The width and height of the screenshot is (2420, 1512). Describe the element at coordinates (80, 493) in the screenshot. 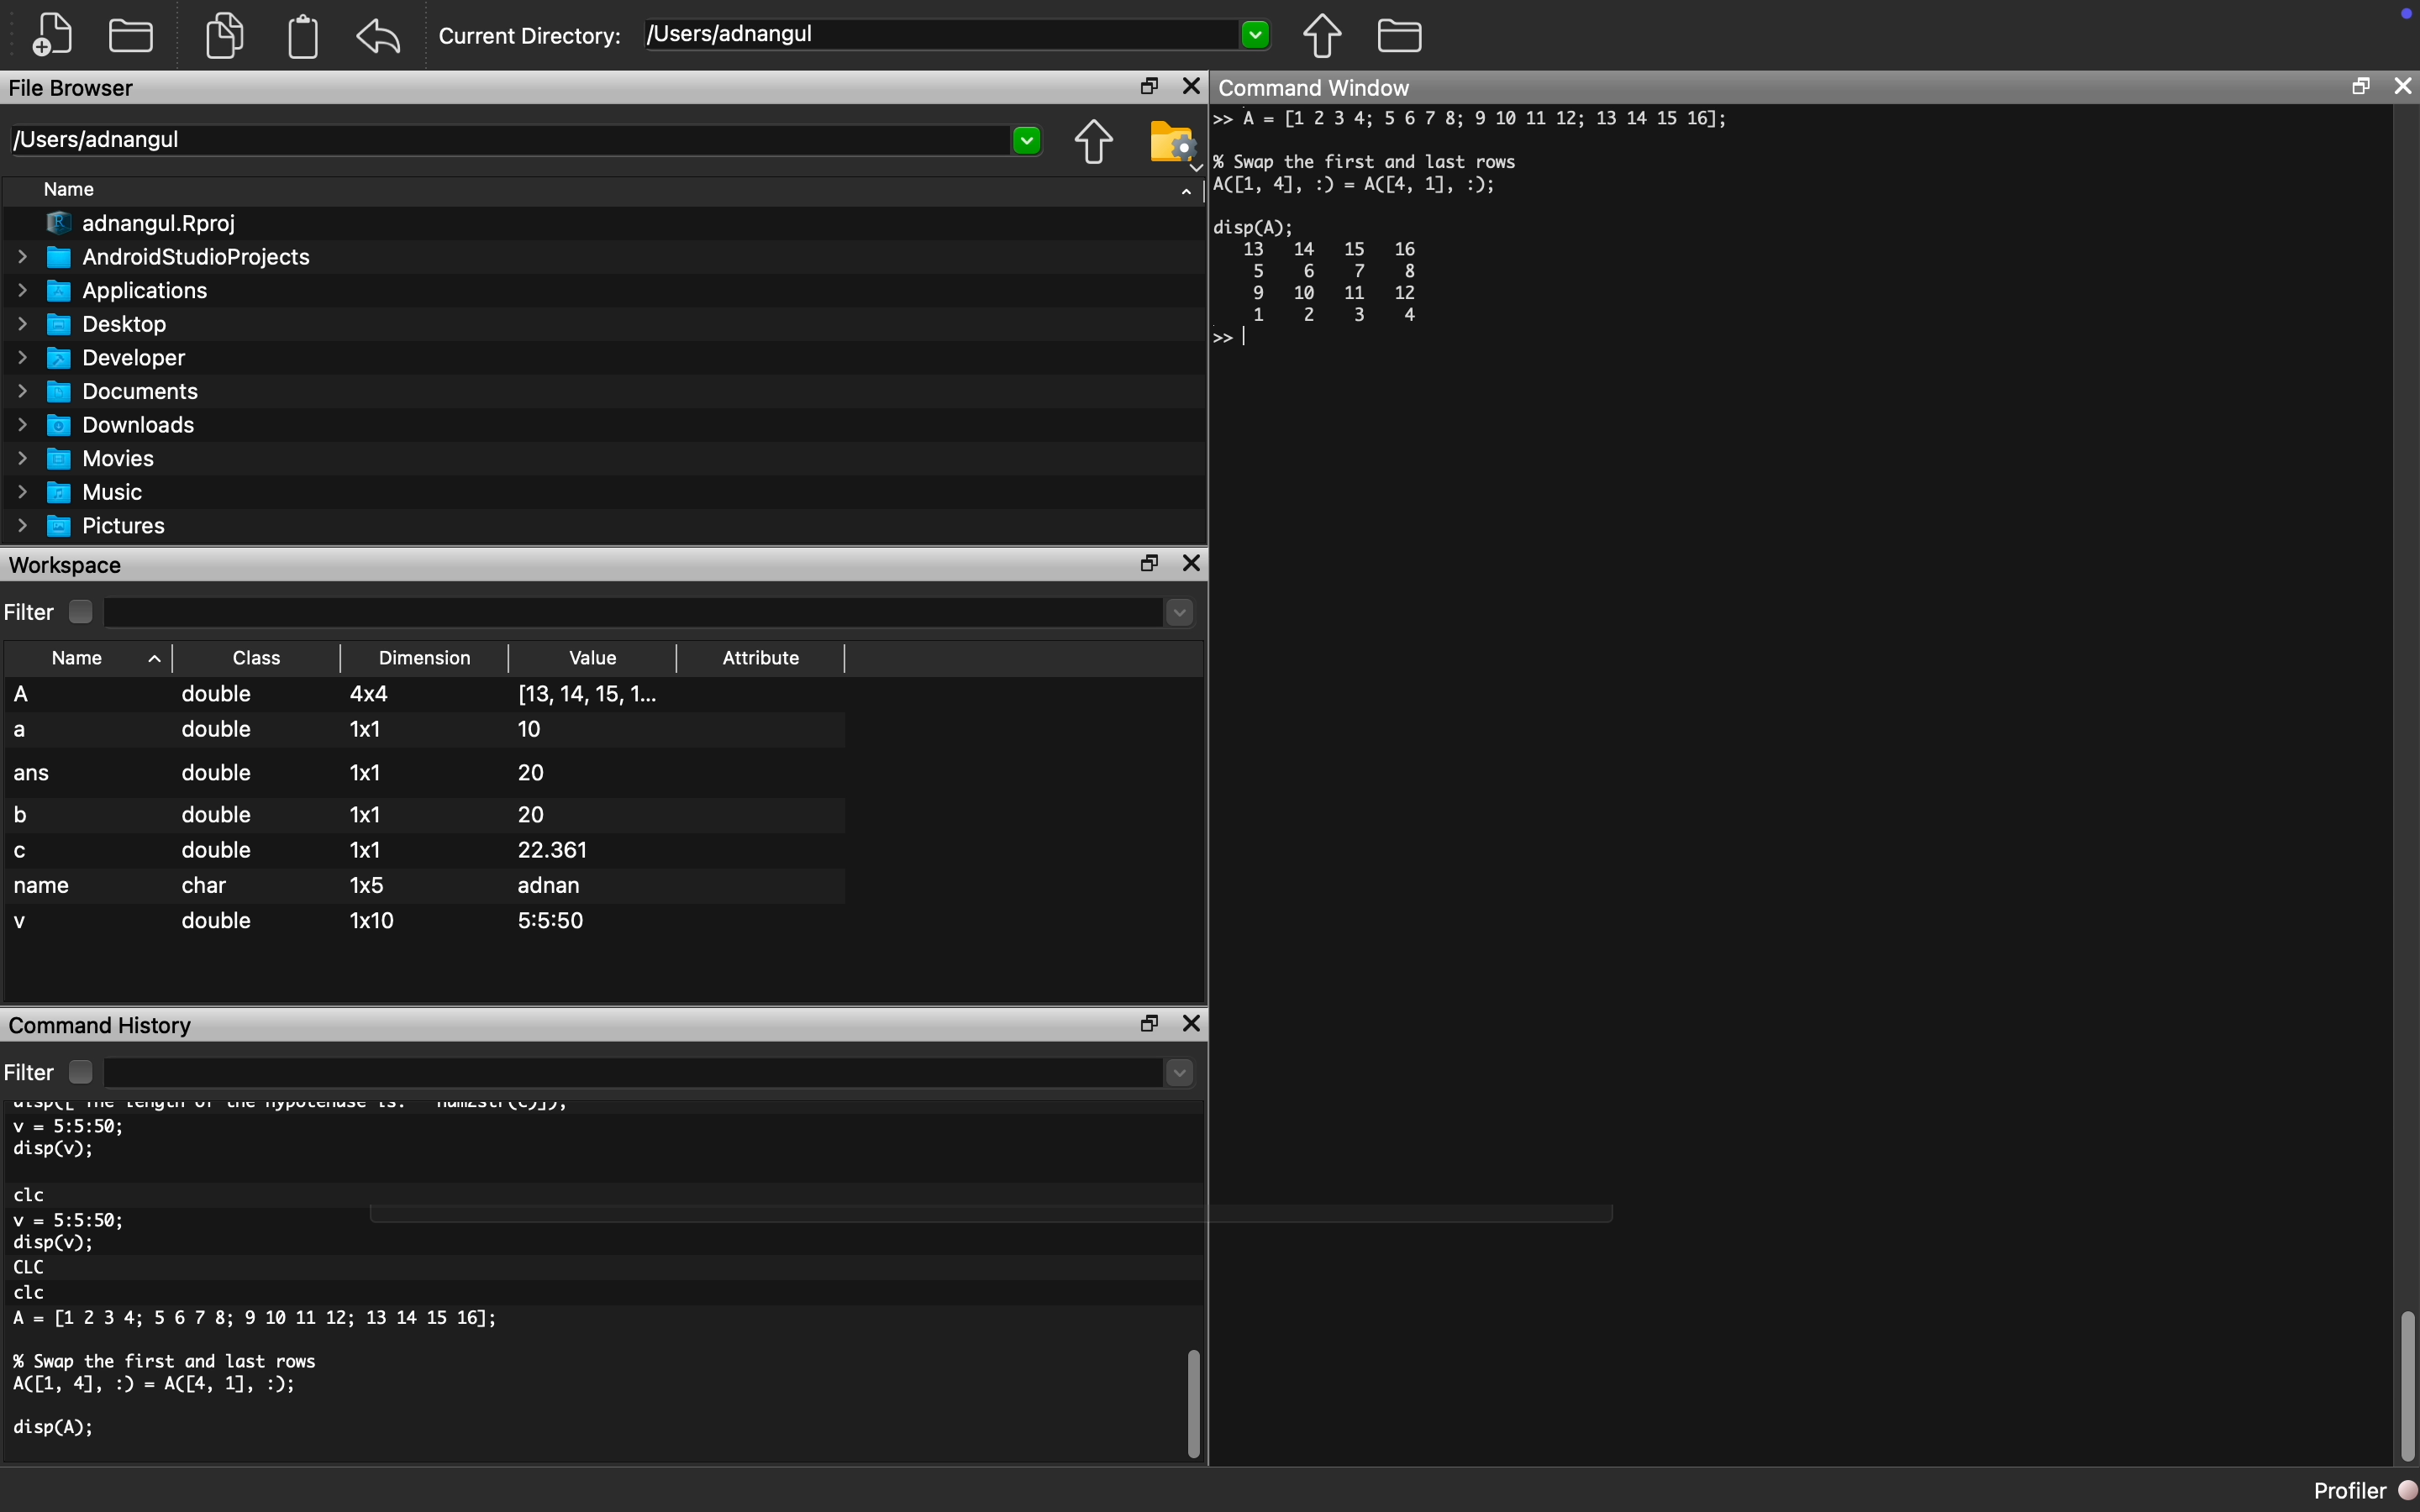

I see `> Music` at that location.